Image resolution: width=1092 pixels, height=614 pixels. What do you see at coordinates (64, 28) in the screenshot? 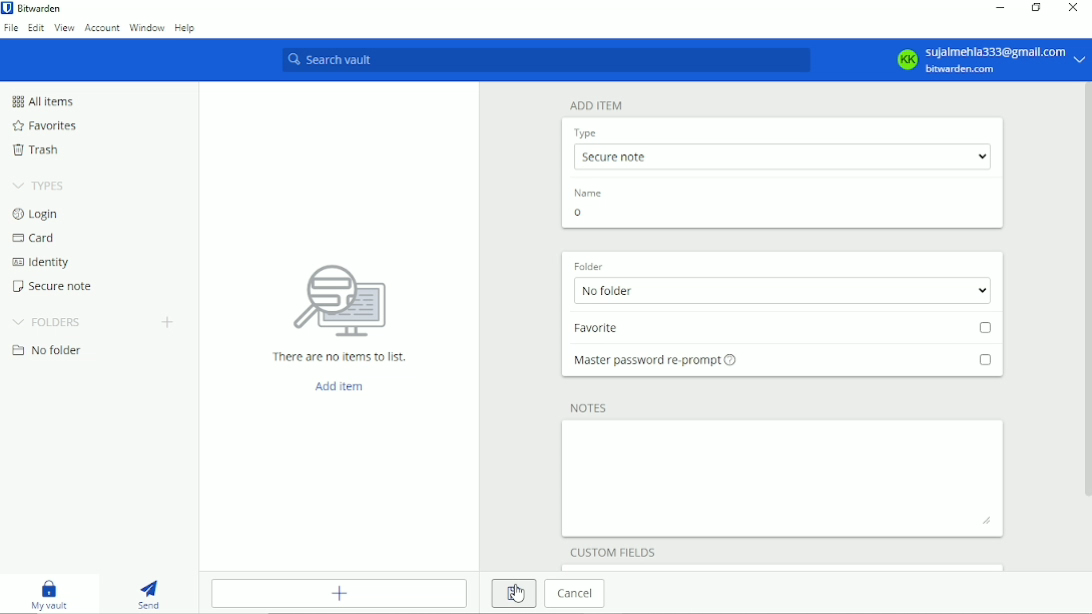
I see `View` at bounding box center [64, 28].